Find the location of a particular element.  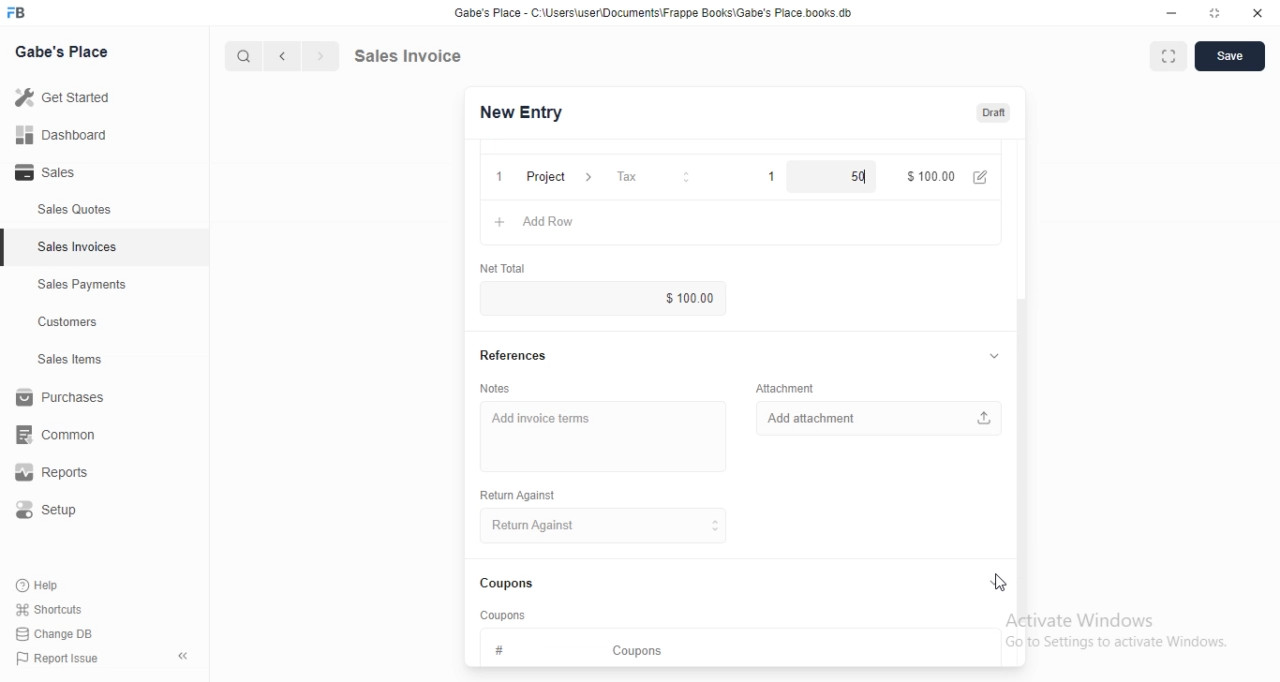

Change DB is located at coordinates (58, 635).